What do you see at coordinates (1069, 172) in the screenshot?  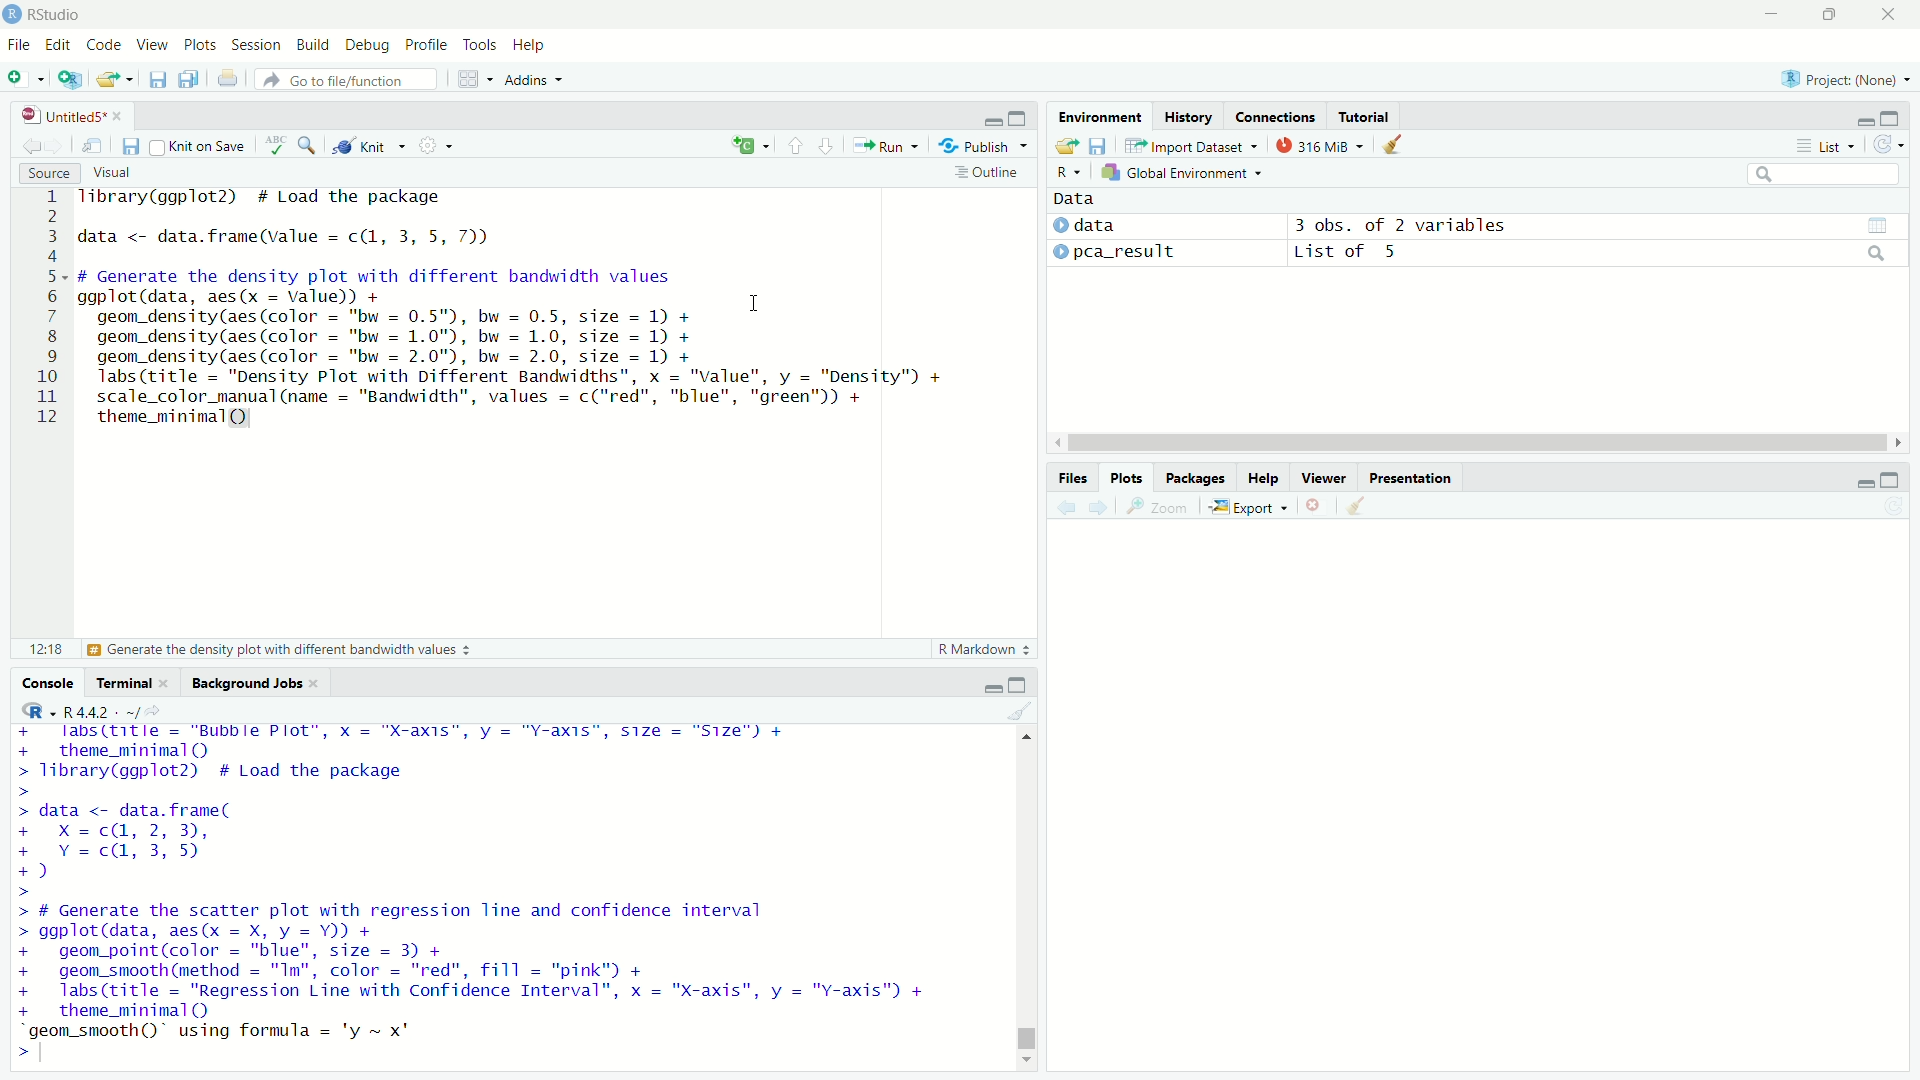 I see `R` at bounding box center [1069, 172].